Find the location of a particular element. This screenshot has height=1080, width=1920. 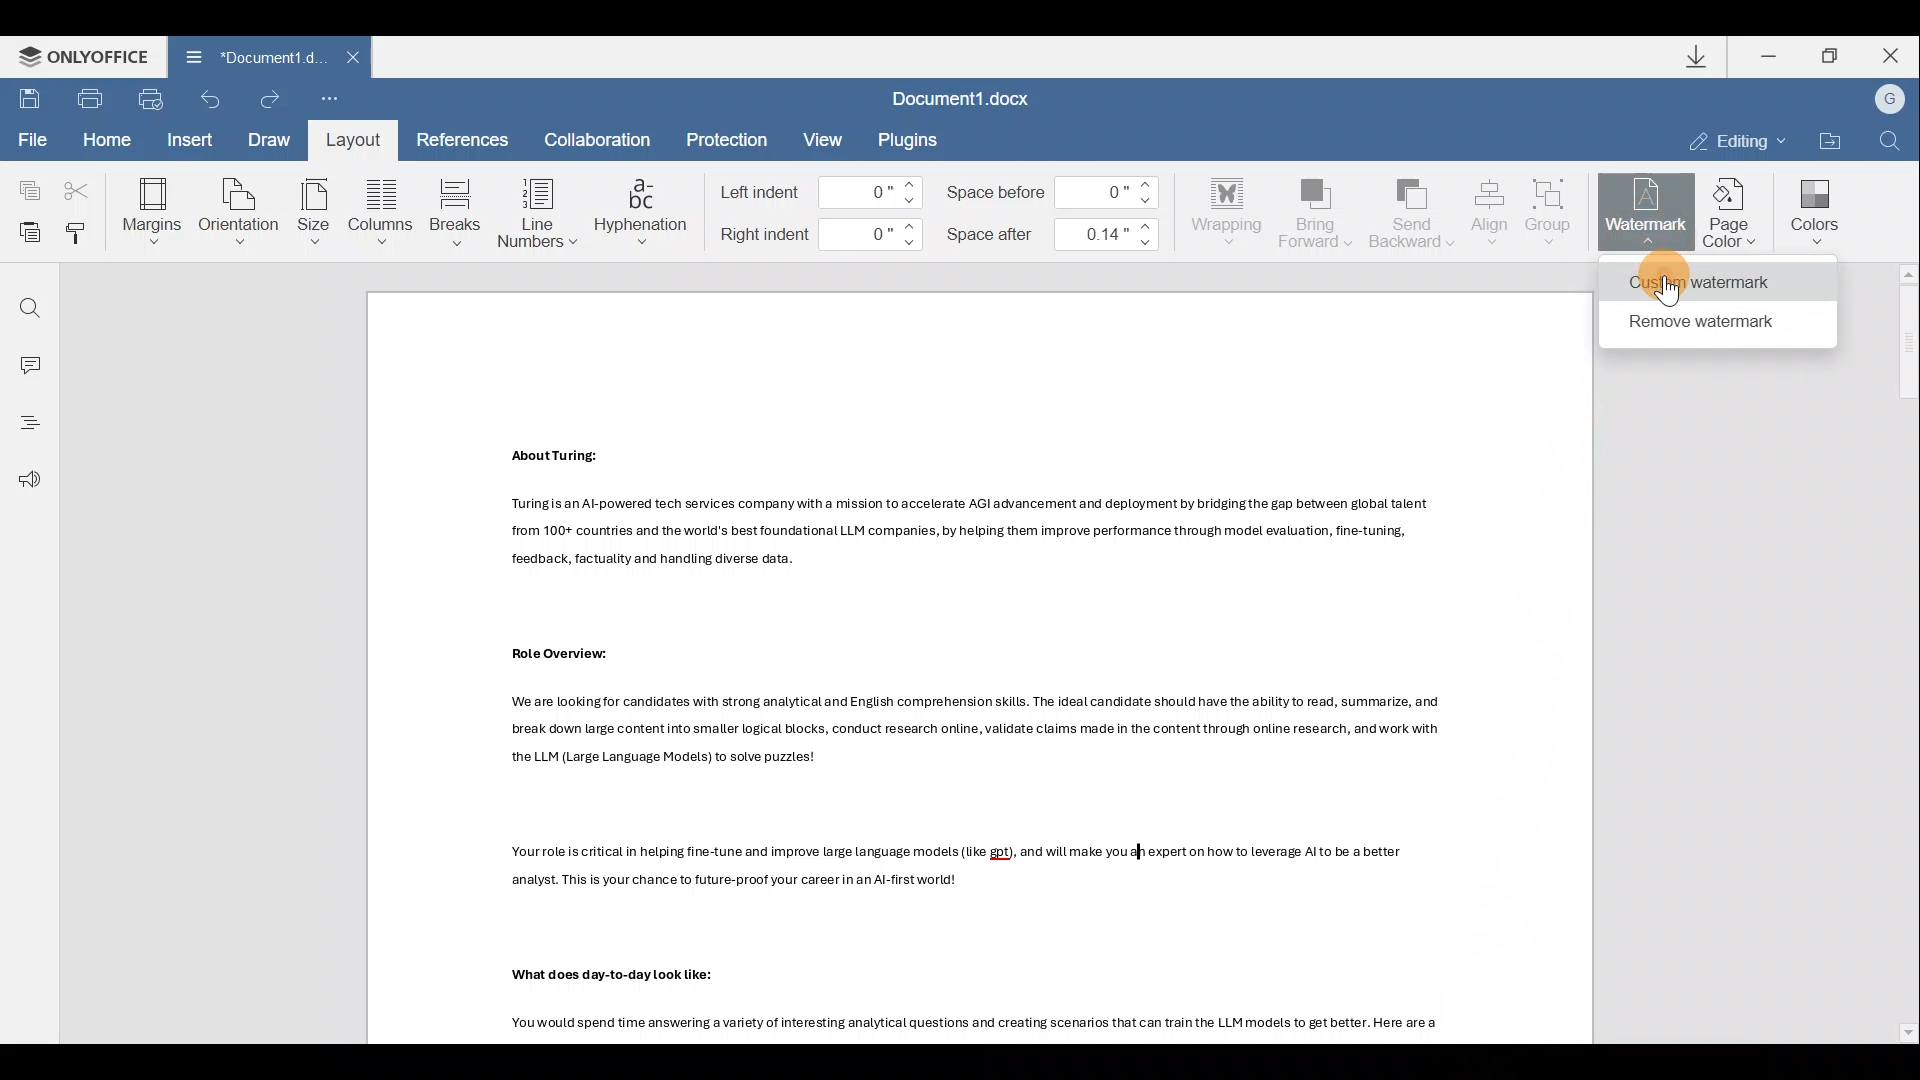

Redo is located at coordinates (266, 97).